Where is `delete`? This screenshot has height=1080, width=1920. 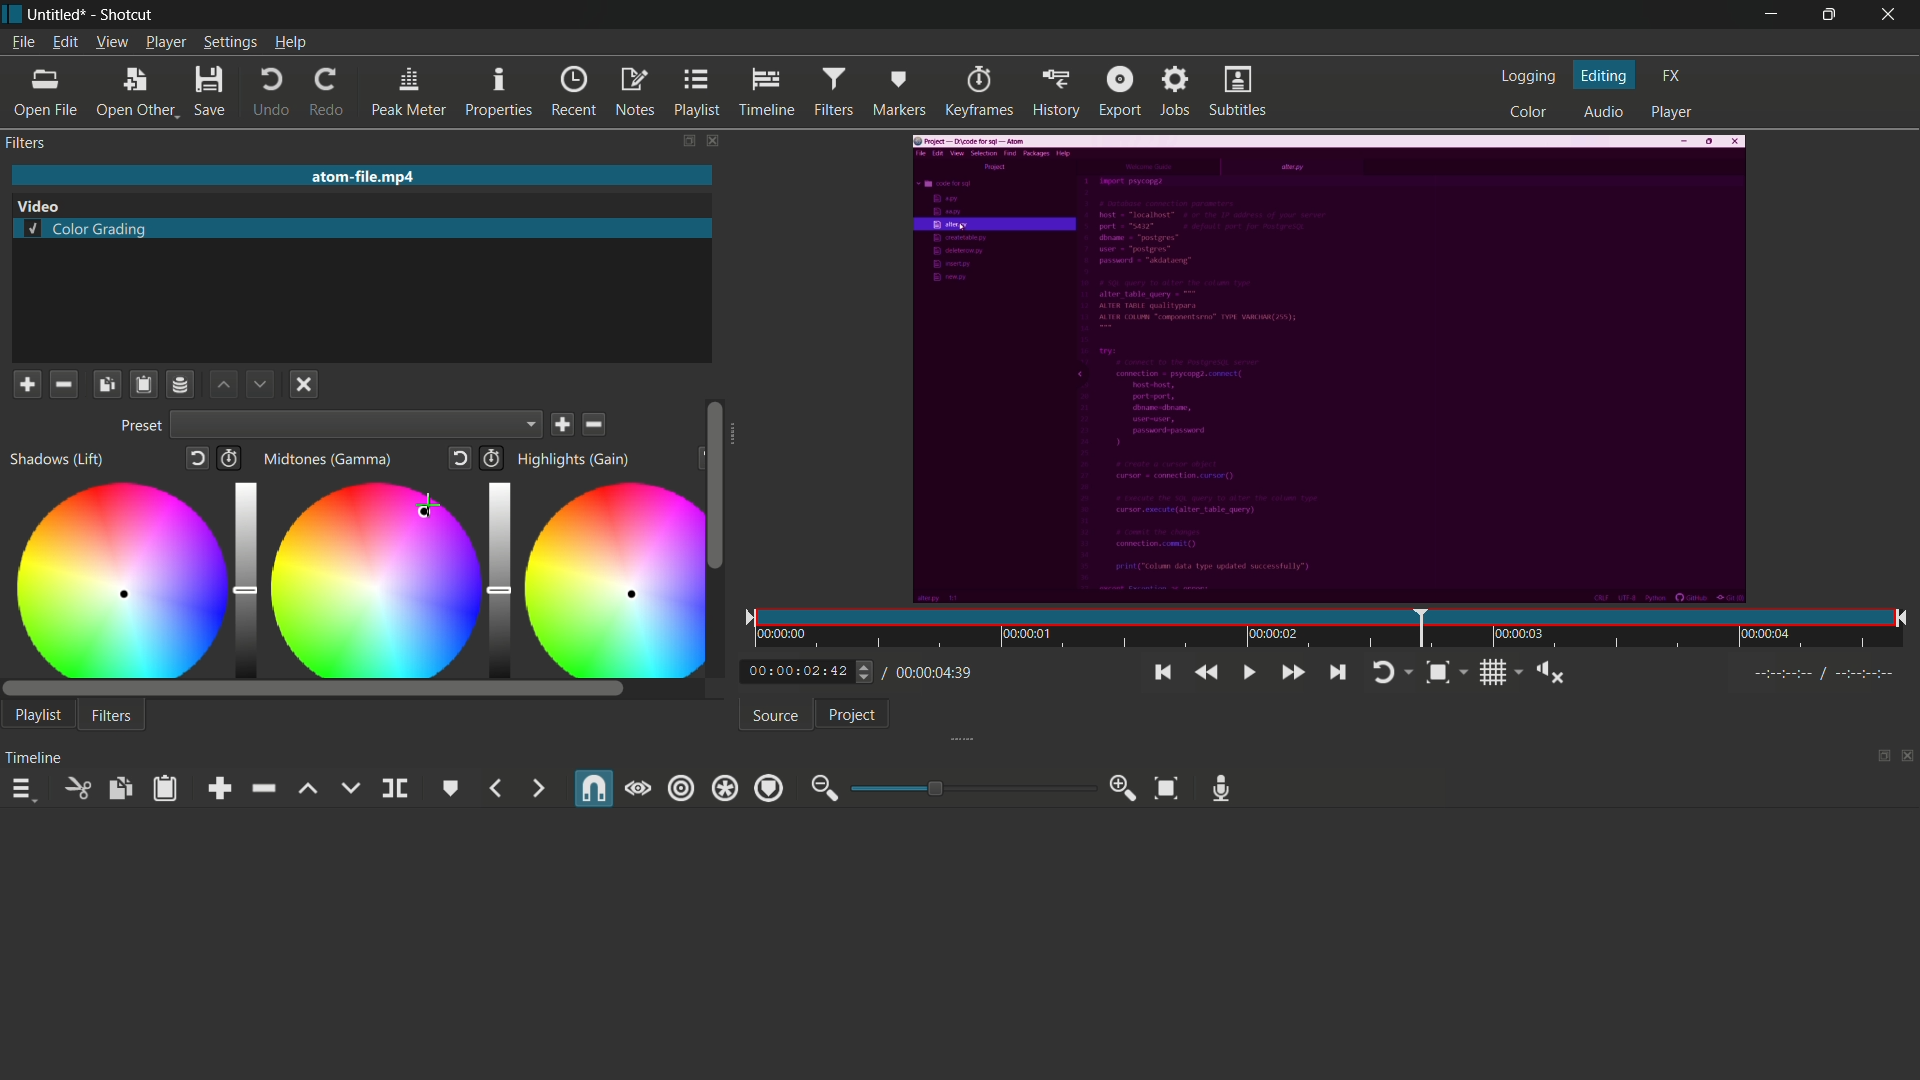
delete is located at coordinates (596, 424).